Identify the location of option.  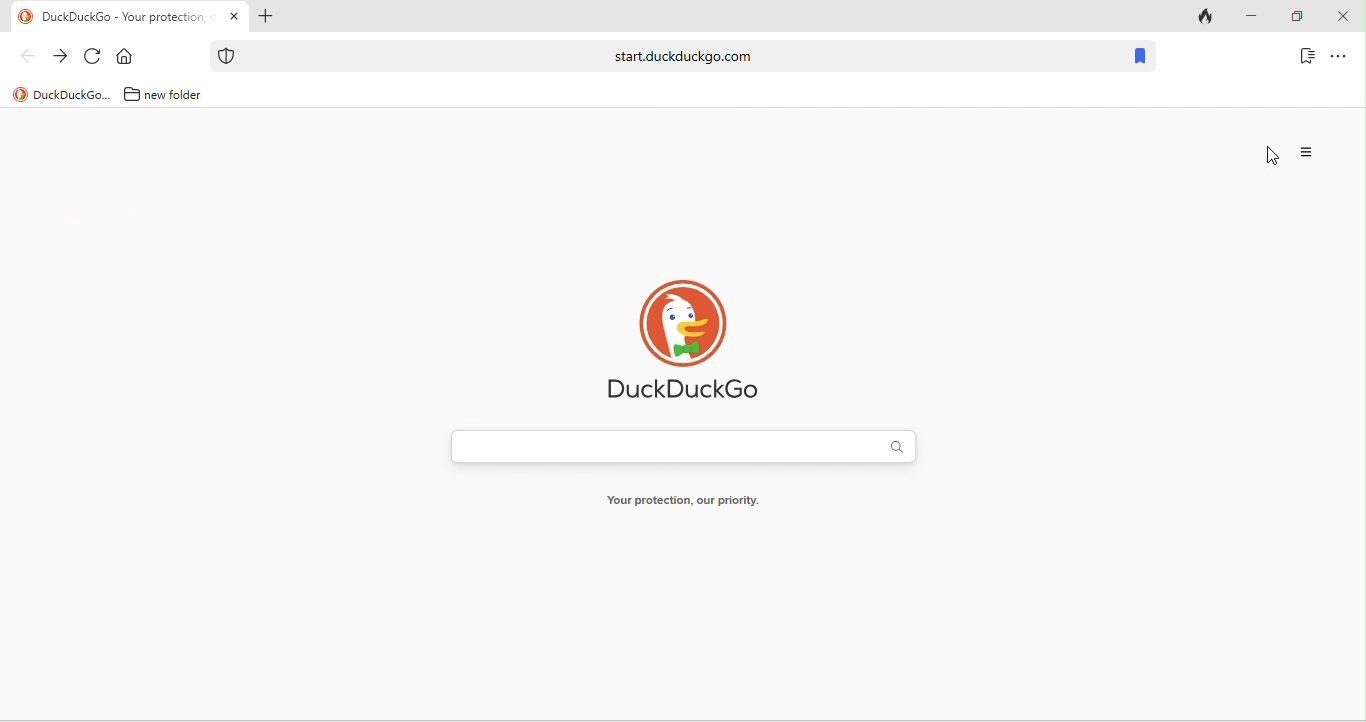
(1308, 152).